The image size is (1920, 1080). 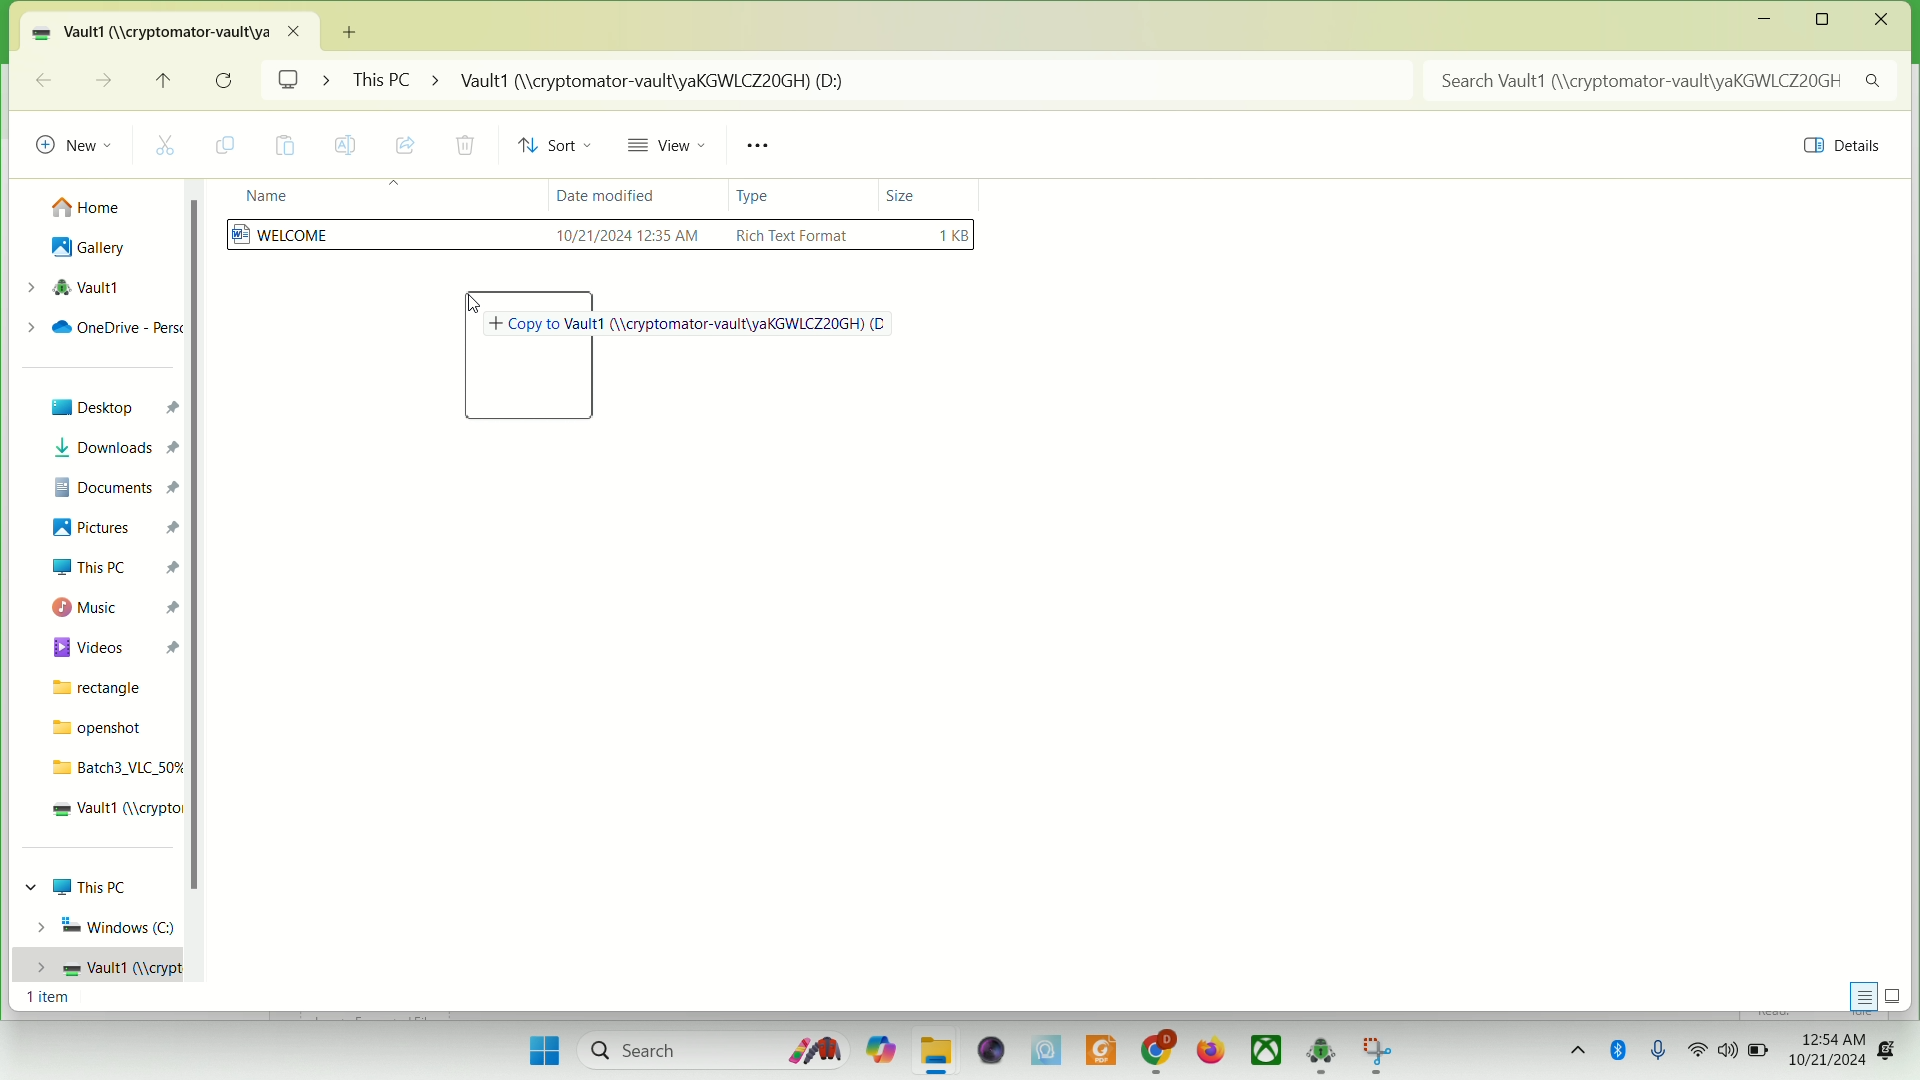 I want to click on this PC, so click(x=113, y=567).